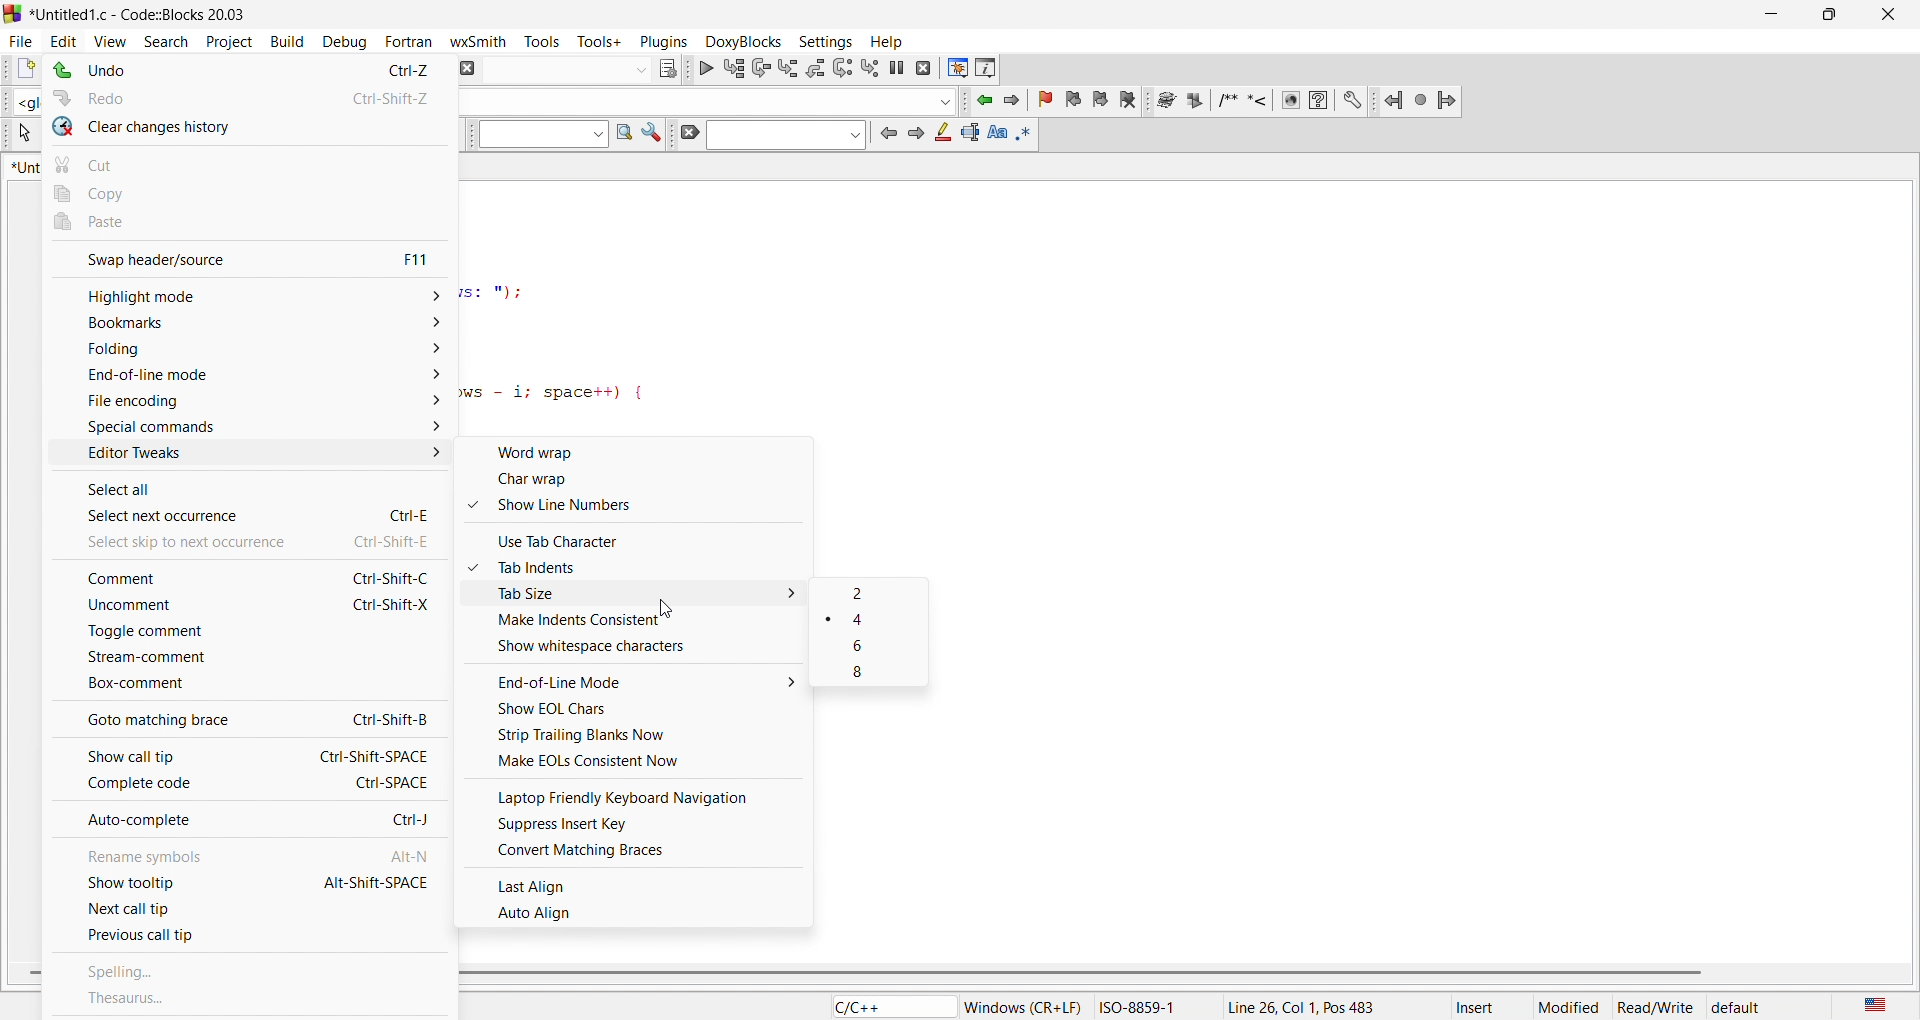  What do you see at coordinates (645, 538) in the screenshot?
I see `use tab character` at bounding box center [645, 538].